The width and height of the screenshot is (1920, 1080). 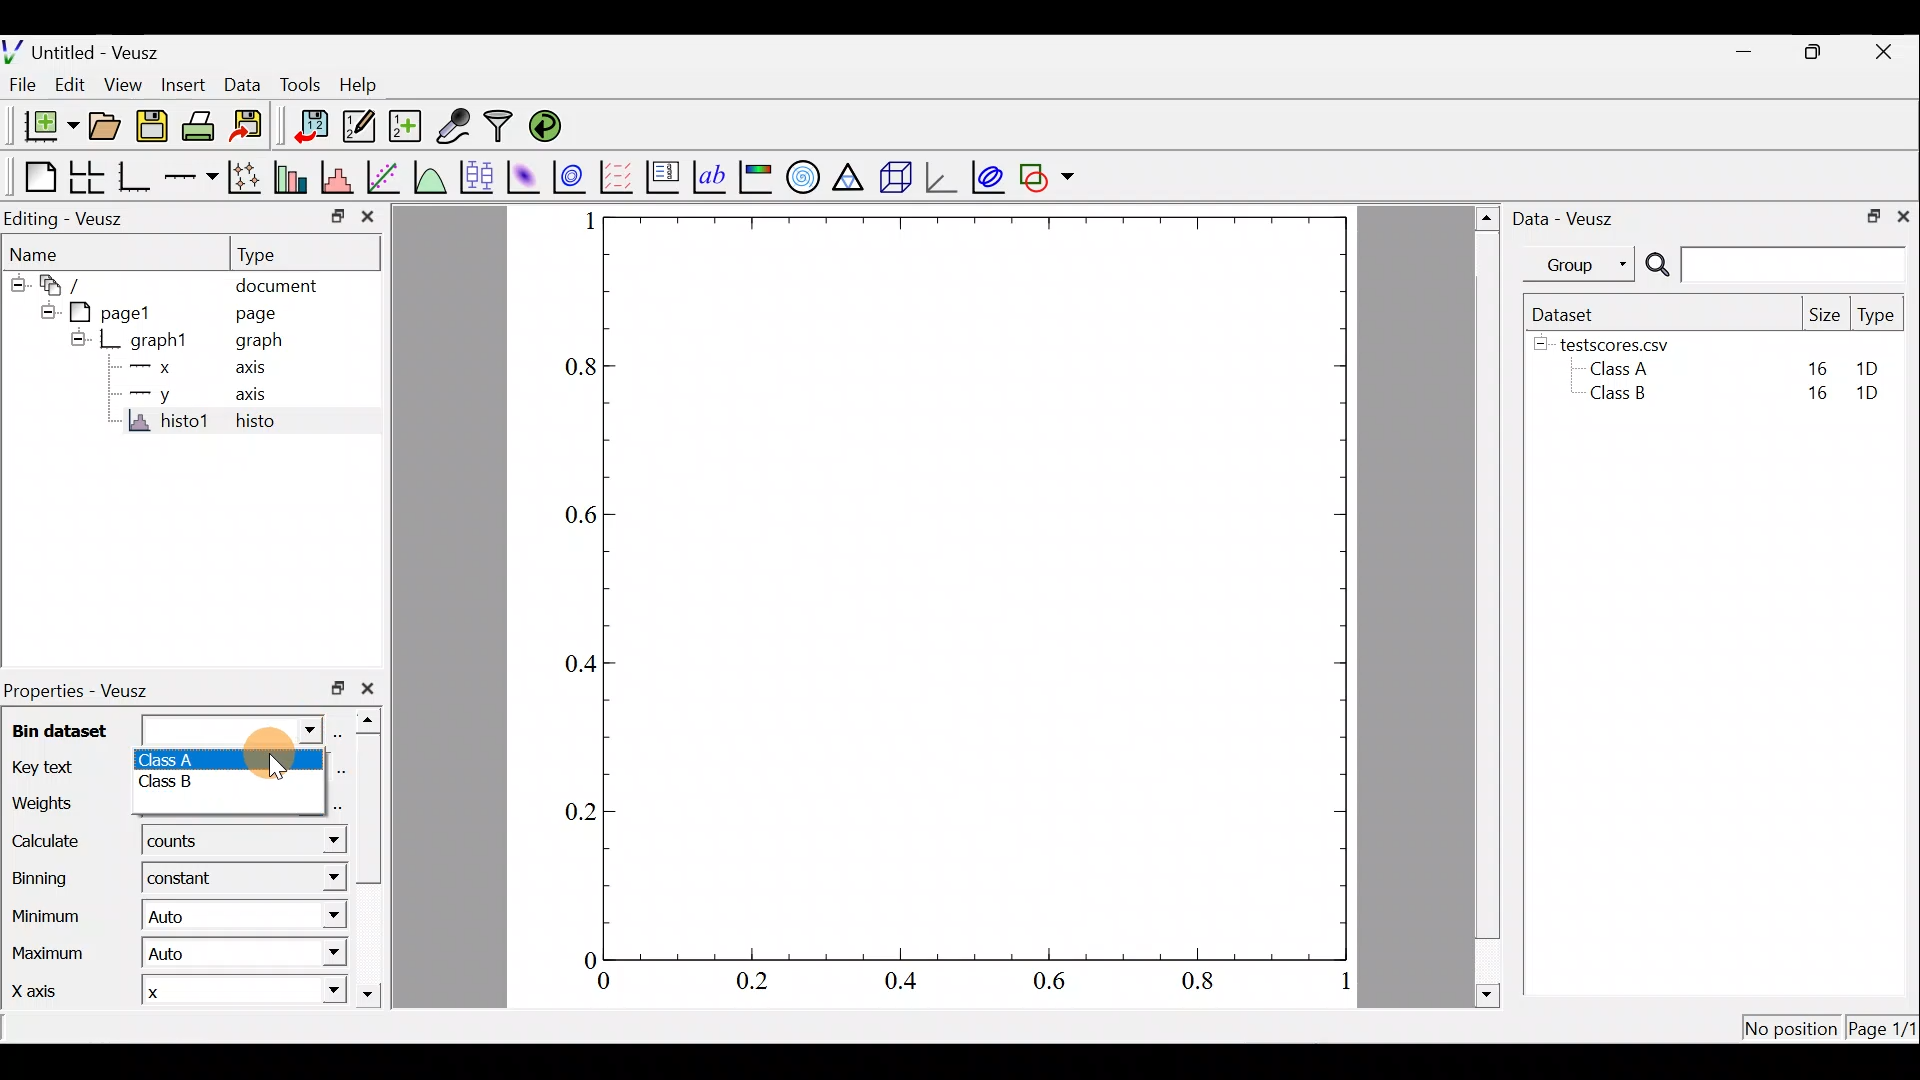 I want to click on select using dataset browser, so click(x=340, y=805).